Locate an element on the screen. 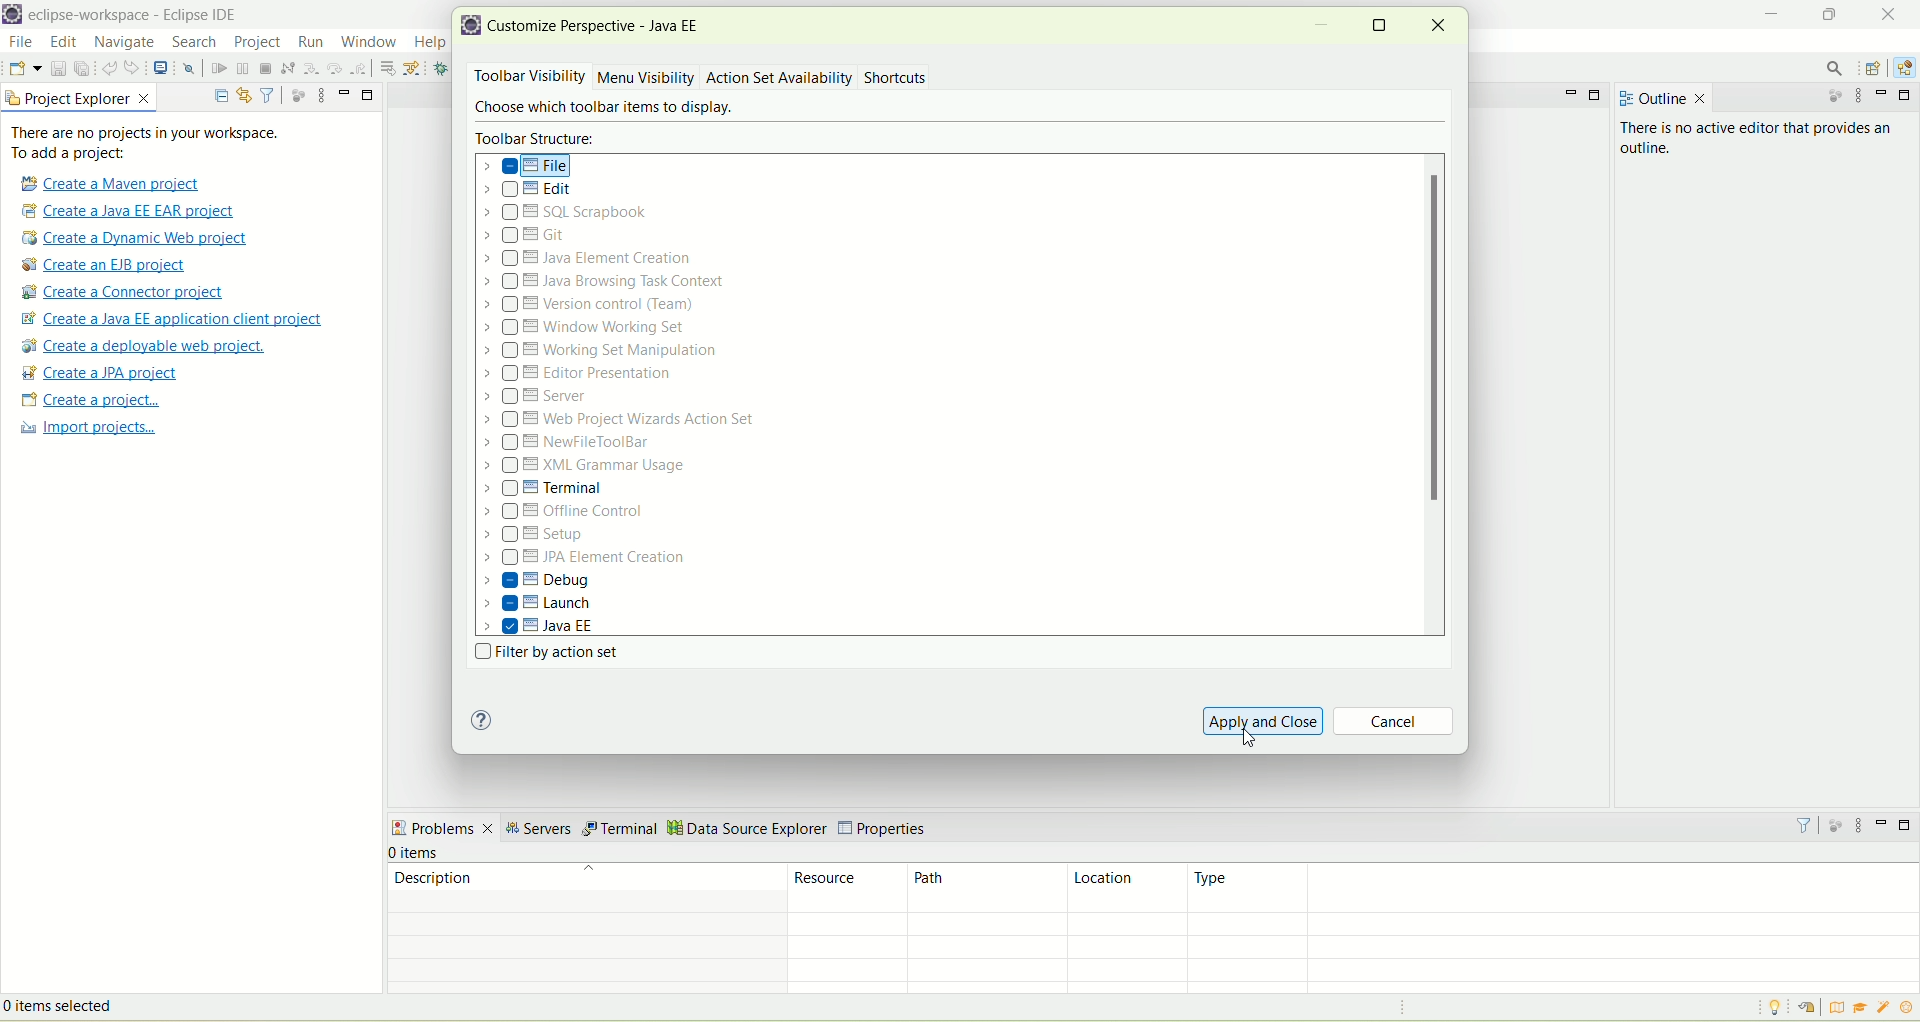 The height and width of the screenshot is (1022, 1920). window working set is located at coordinates (587, 327).